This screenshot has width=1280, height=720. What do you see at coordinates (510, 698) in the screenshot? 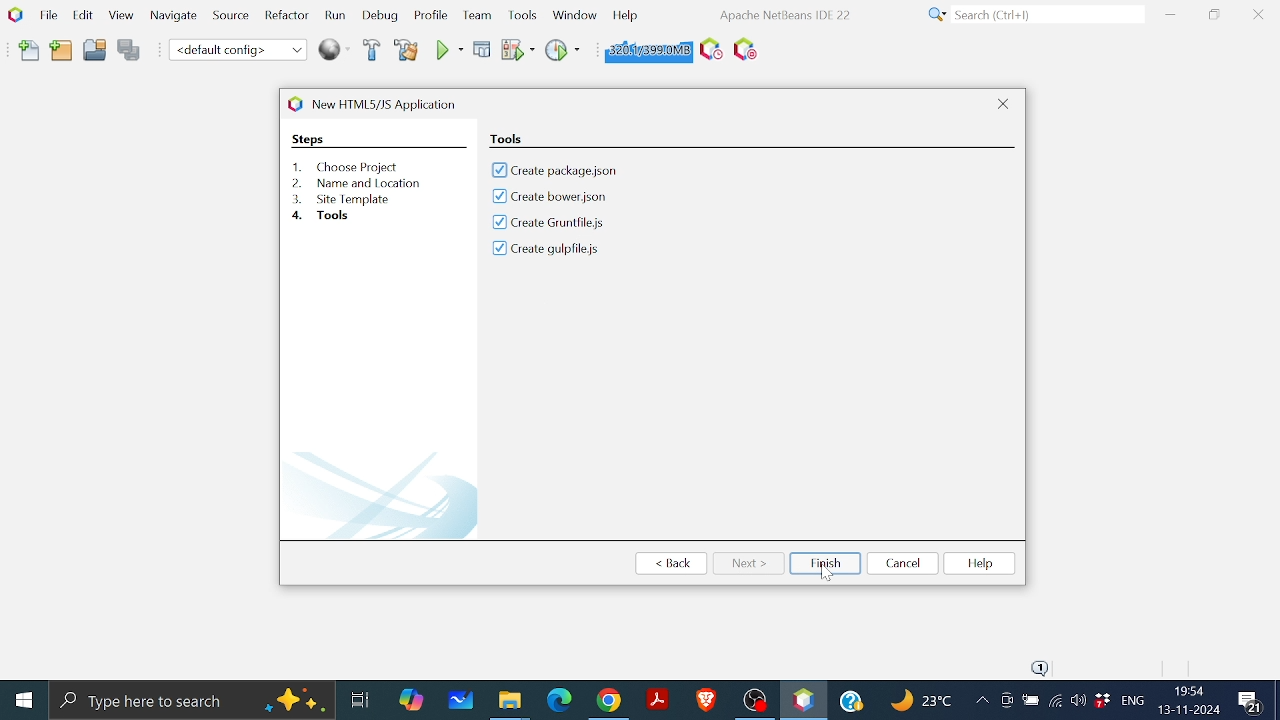
I see `Files` at bounding box center [510, 698].